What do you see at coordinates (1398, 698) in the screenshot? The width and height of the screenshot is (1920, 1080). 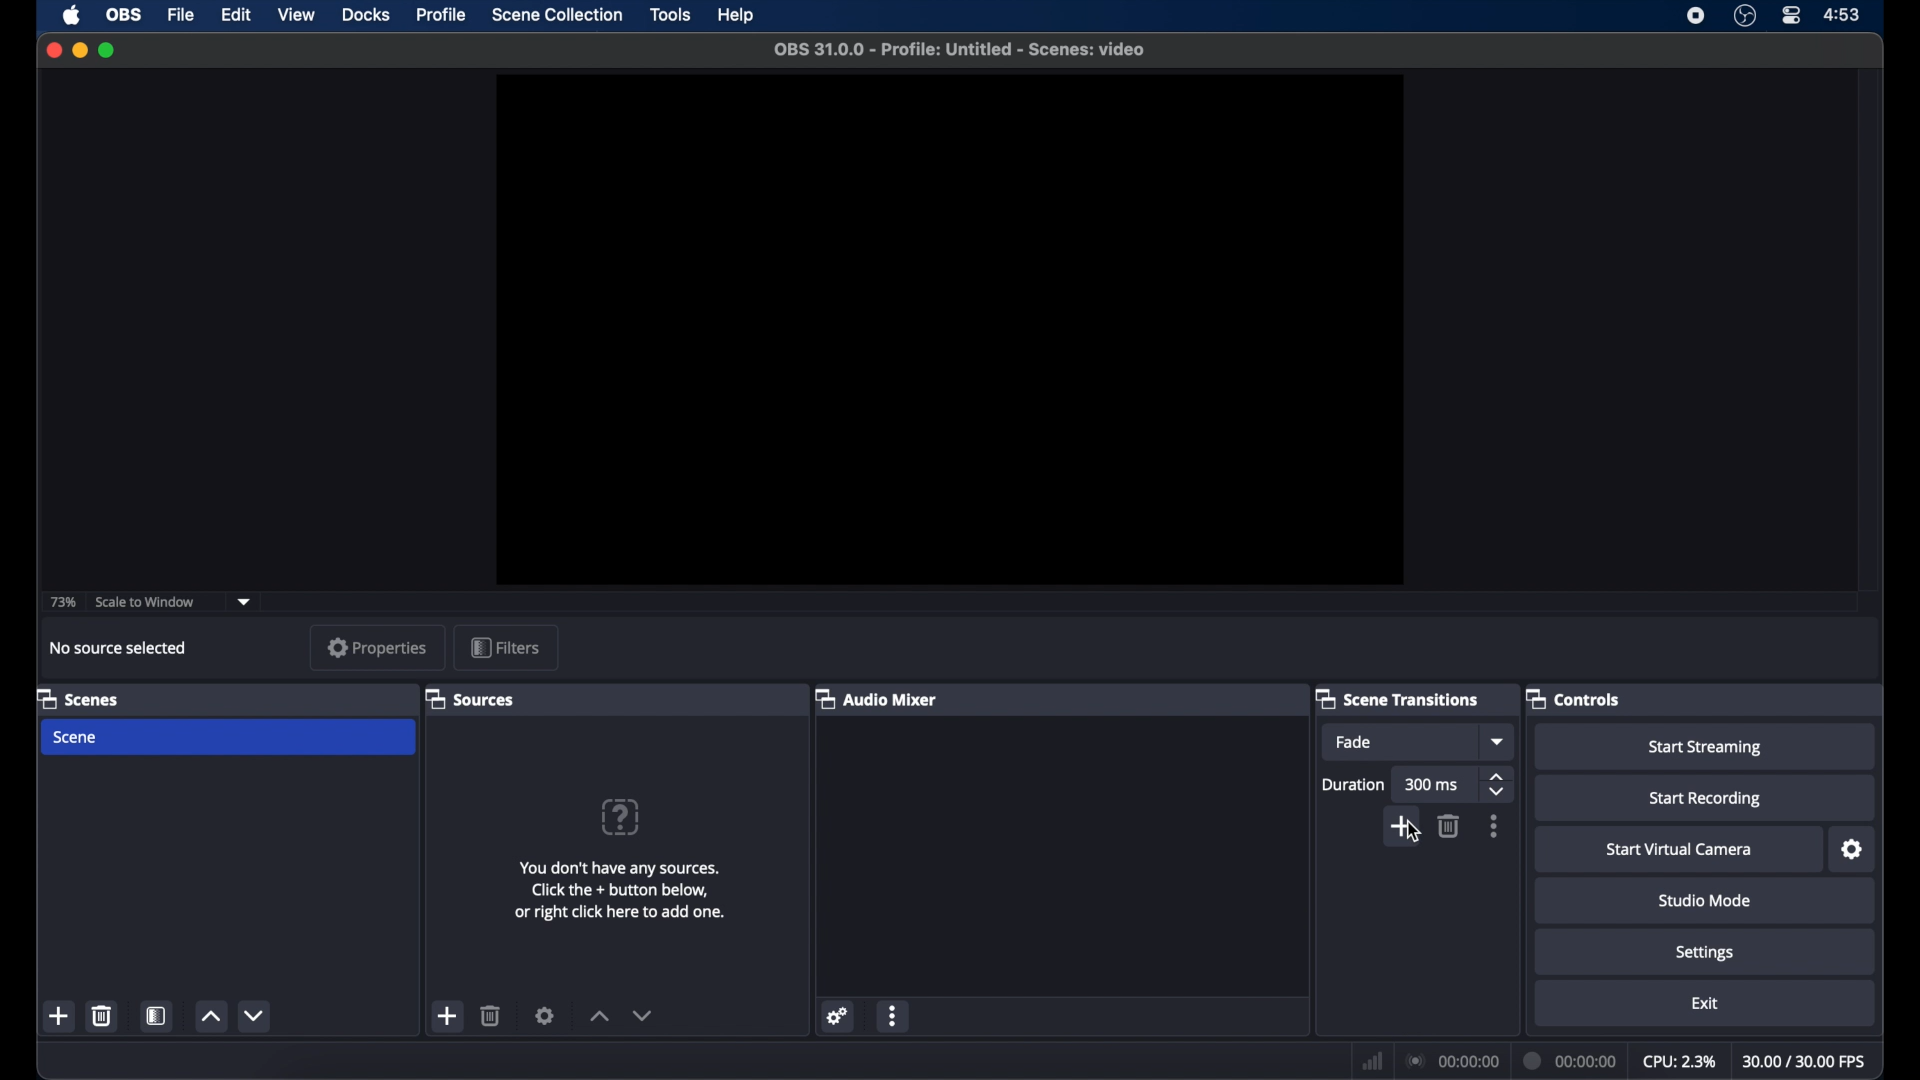 I see `scene transitions` at bounding box center [1398, 698].